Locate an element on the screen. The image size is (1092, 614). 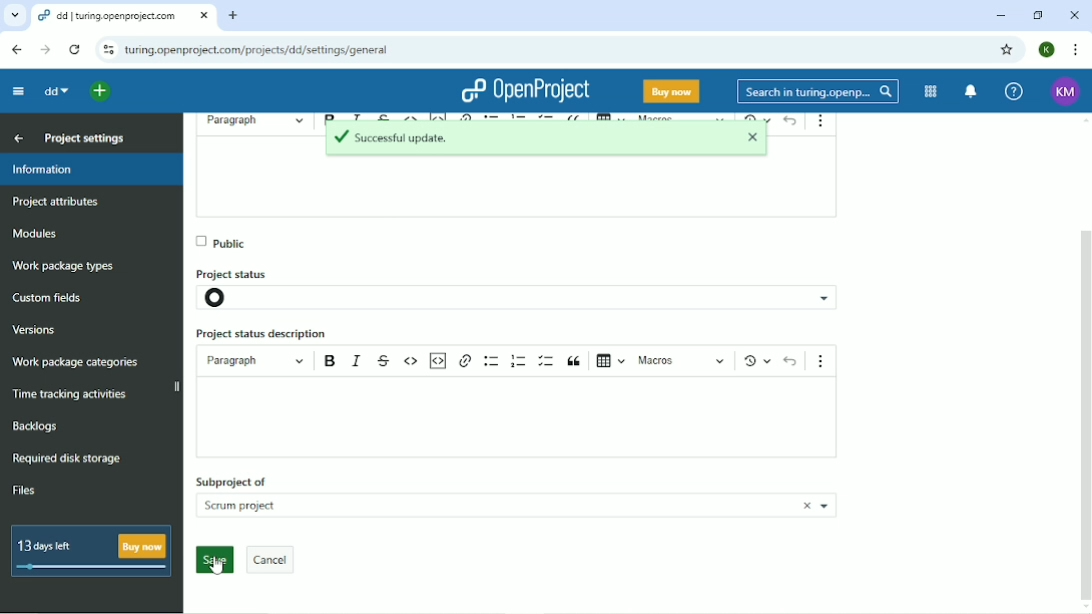
Close is located at coordinates (1075, 15).